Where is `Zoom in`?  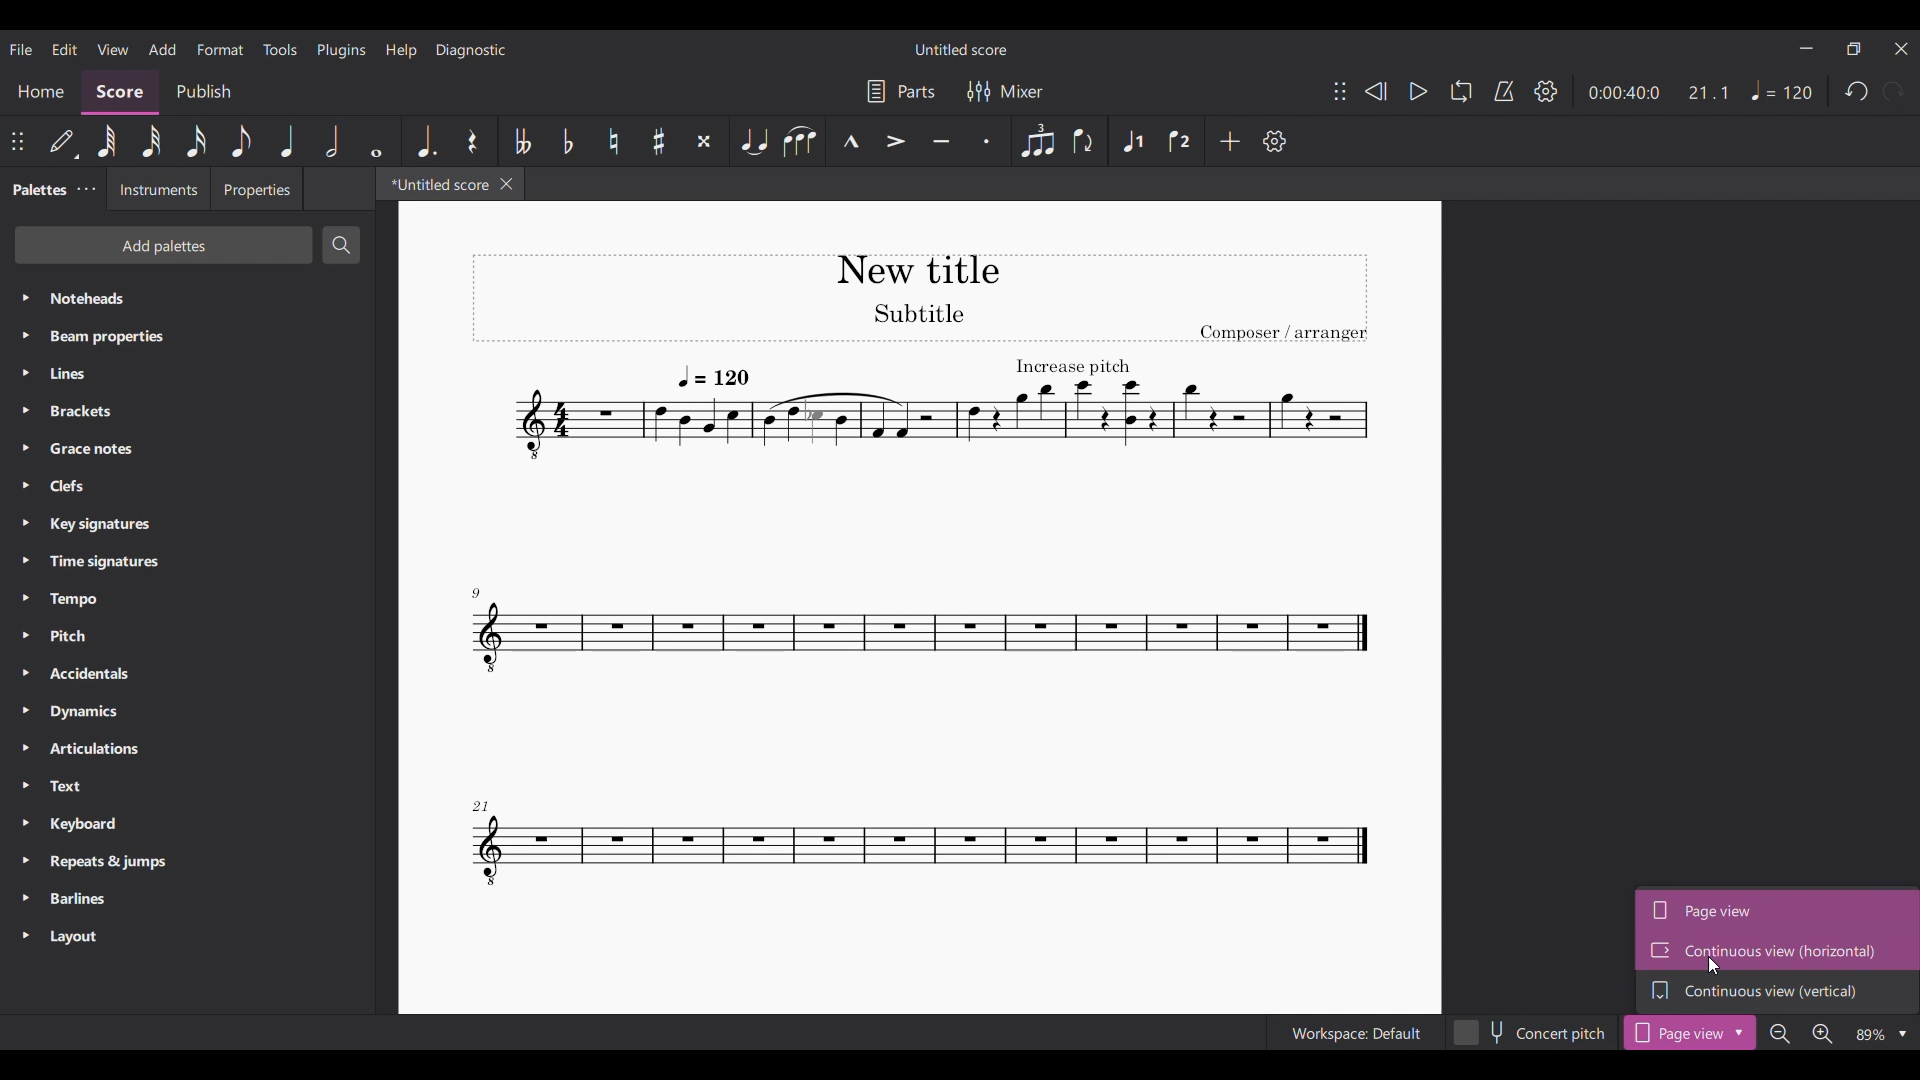 Zoom in is located at coordinates (1822, 1034).